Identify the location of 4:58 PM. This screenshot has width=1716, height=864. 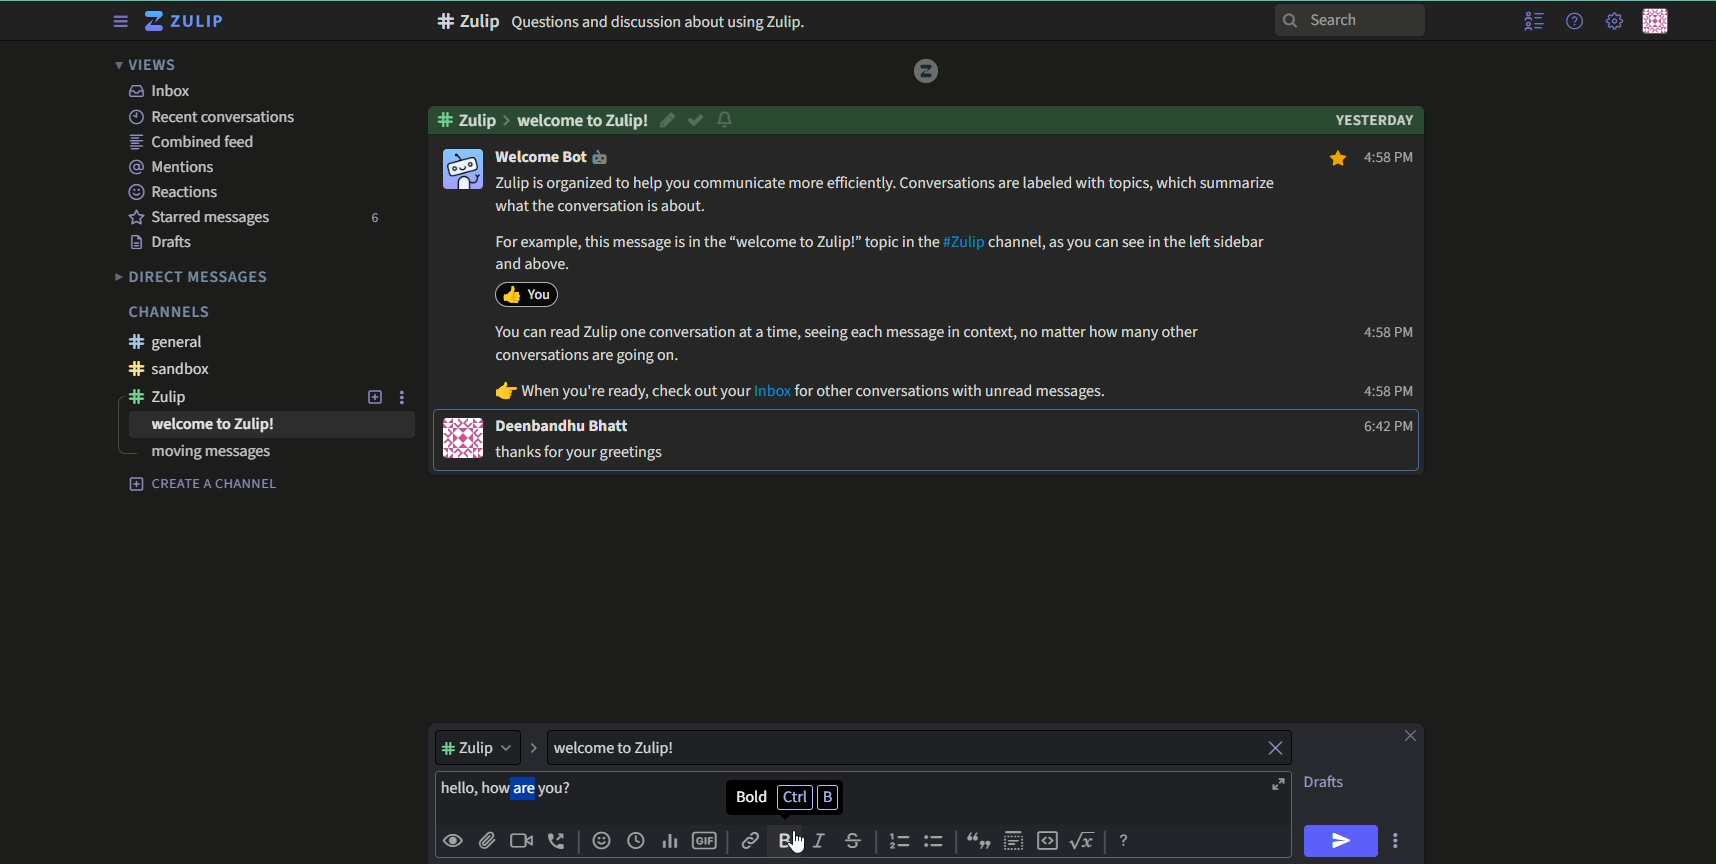
(1371, 159).